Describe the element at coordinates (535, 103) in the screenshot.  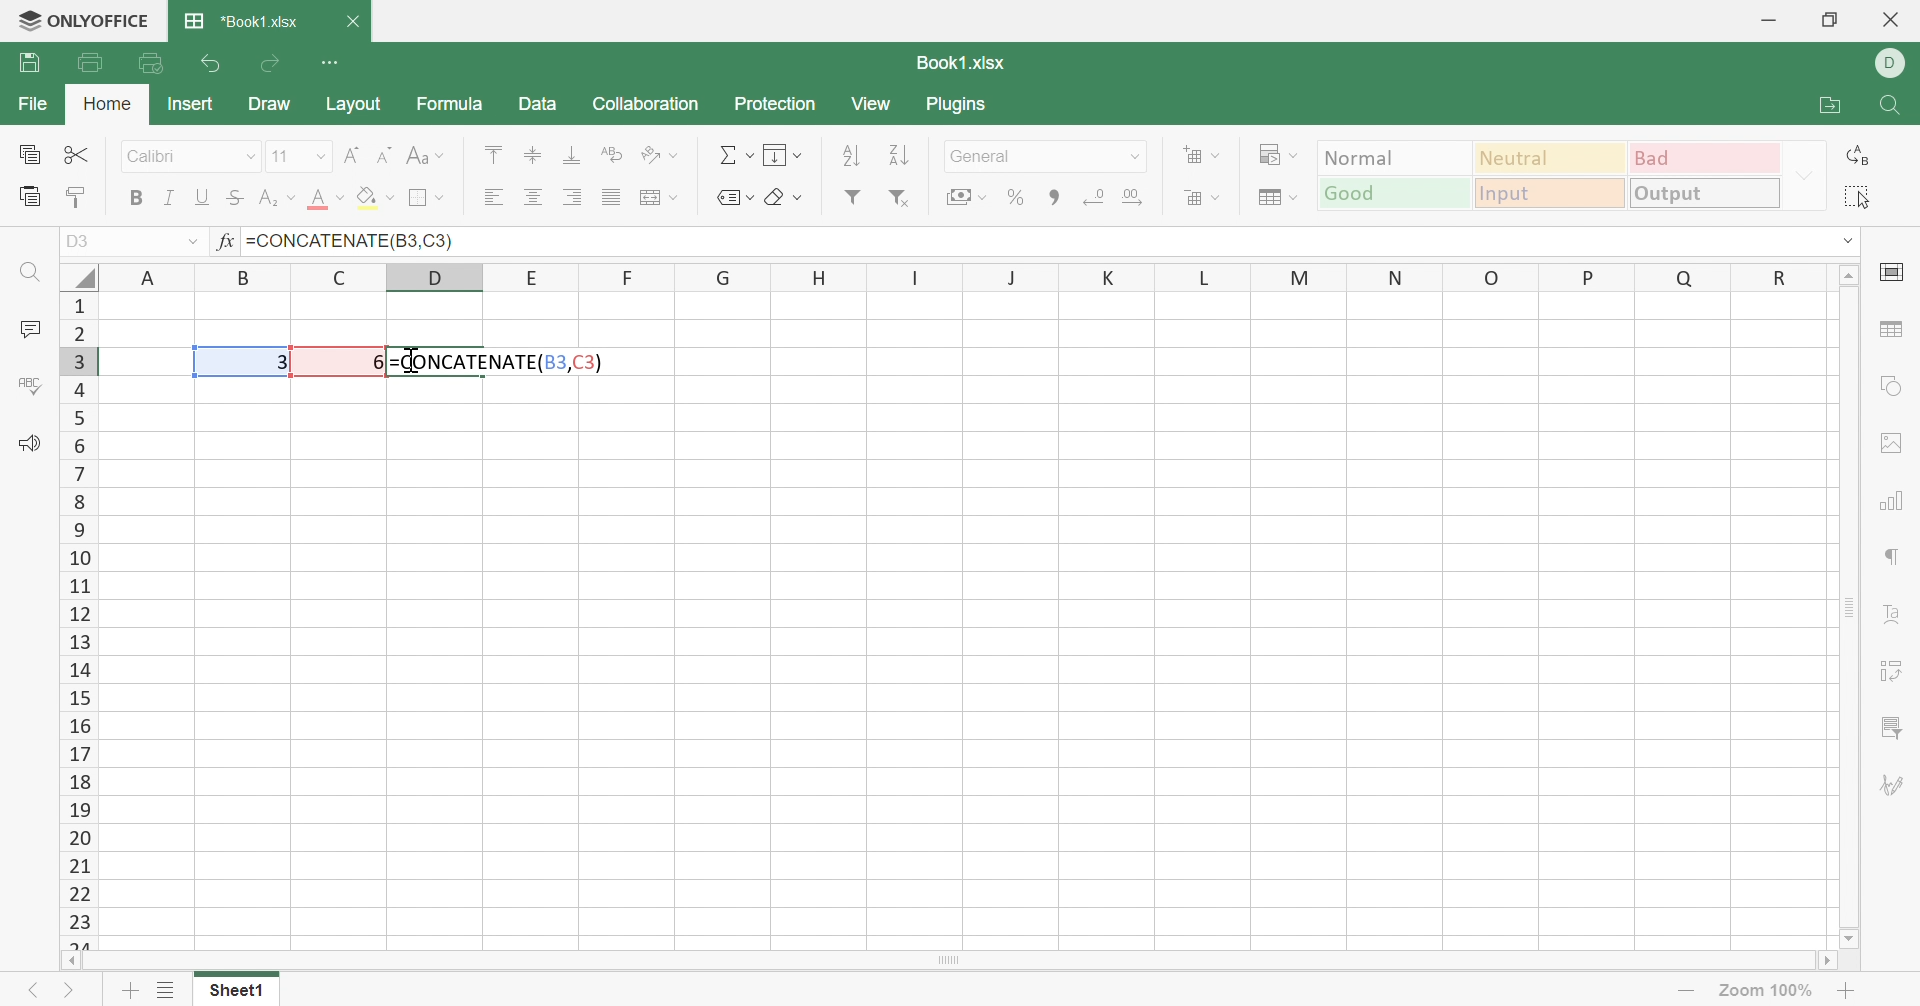
I see `Data` at that location.